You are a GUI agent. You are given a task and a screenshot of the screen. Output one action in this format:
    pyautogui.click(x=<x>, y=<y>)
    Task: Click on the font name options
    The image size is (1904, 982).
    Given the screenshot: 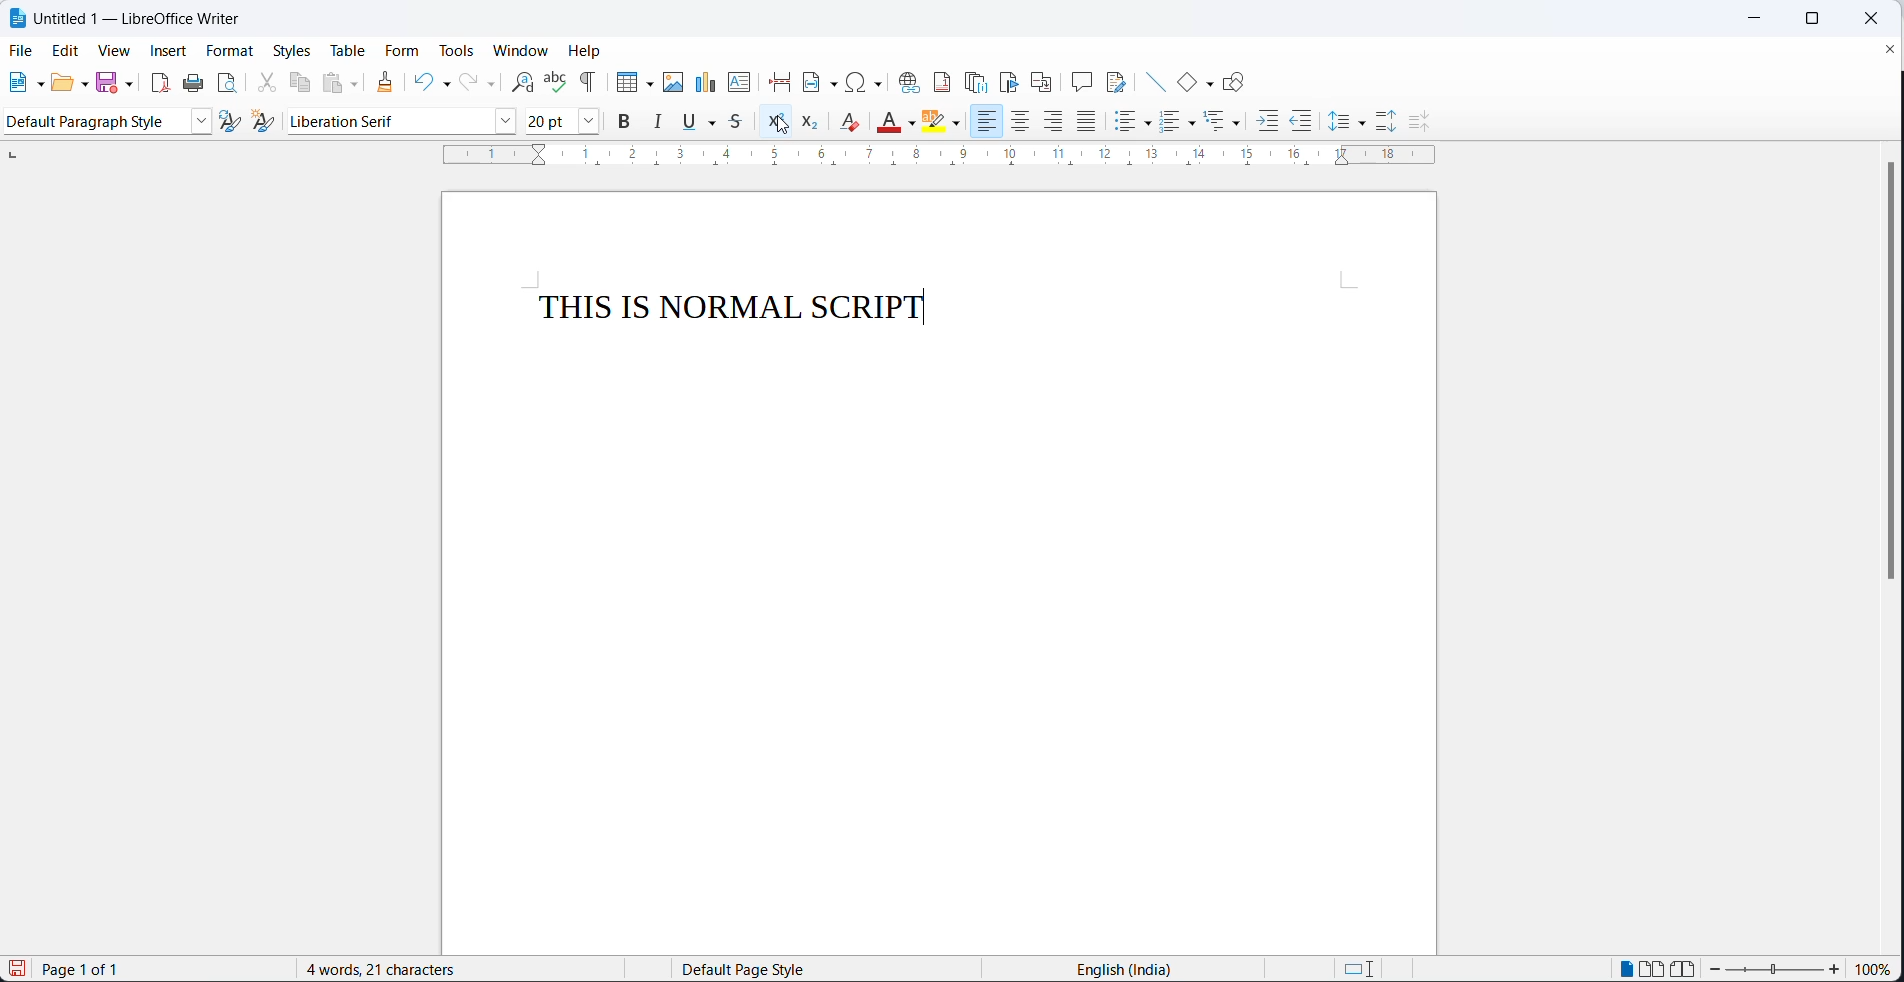 What is the action you would take?
    pyautogui.click(x=508, y=123)
    